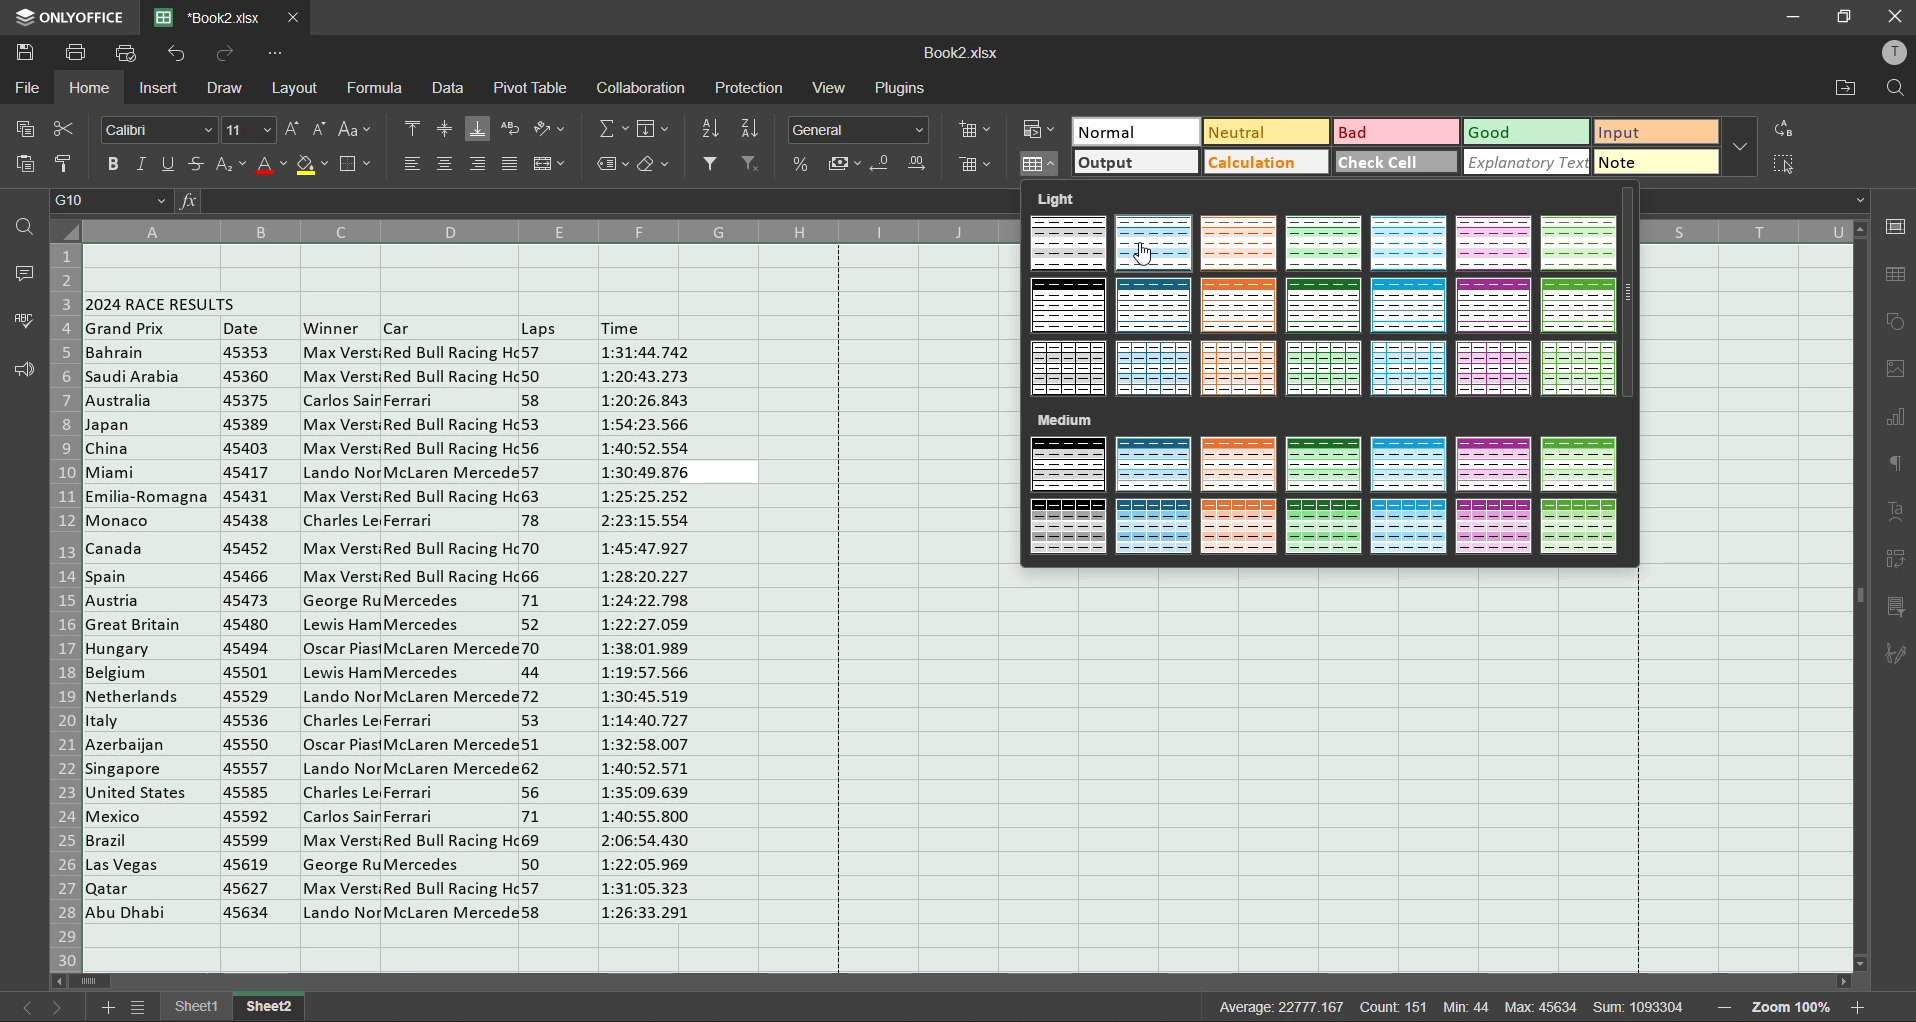 Image resolution: width=1916 pixels, height=1022 pixels. What do you see at coordinates (1653, 134) in the screenshot?
I see `input` at bounding box center [1653, 134].